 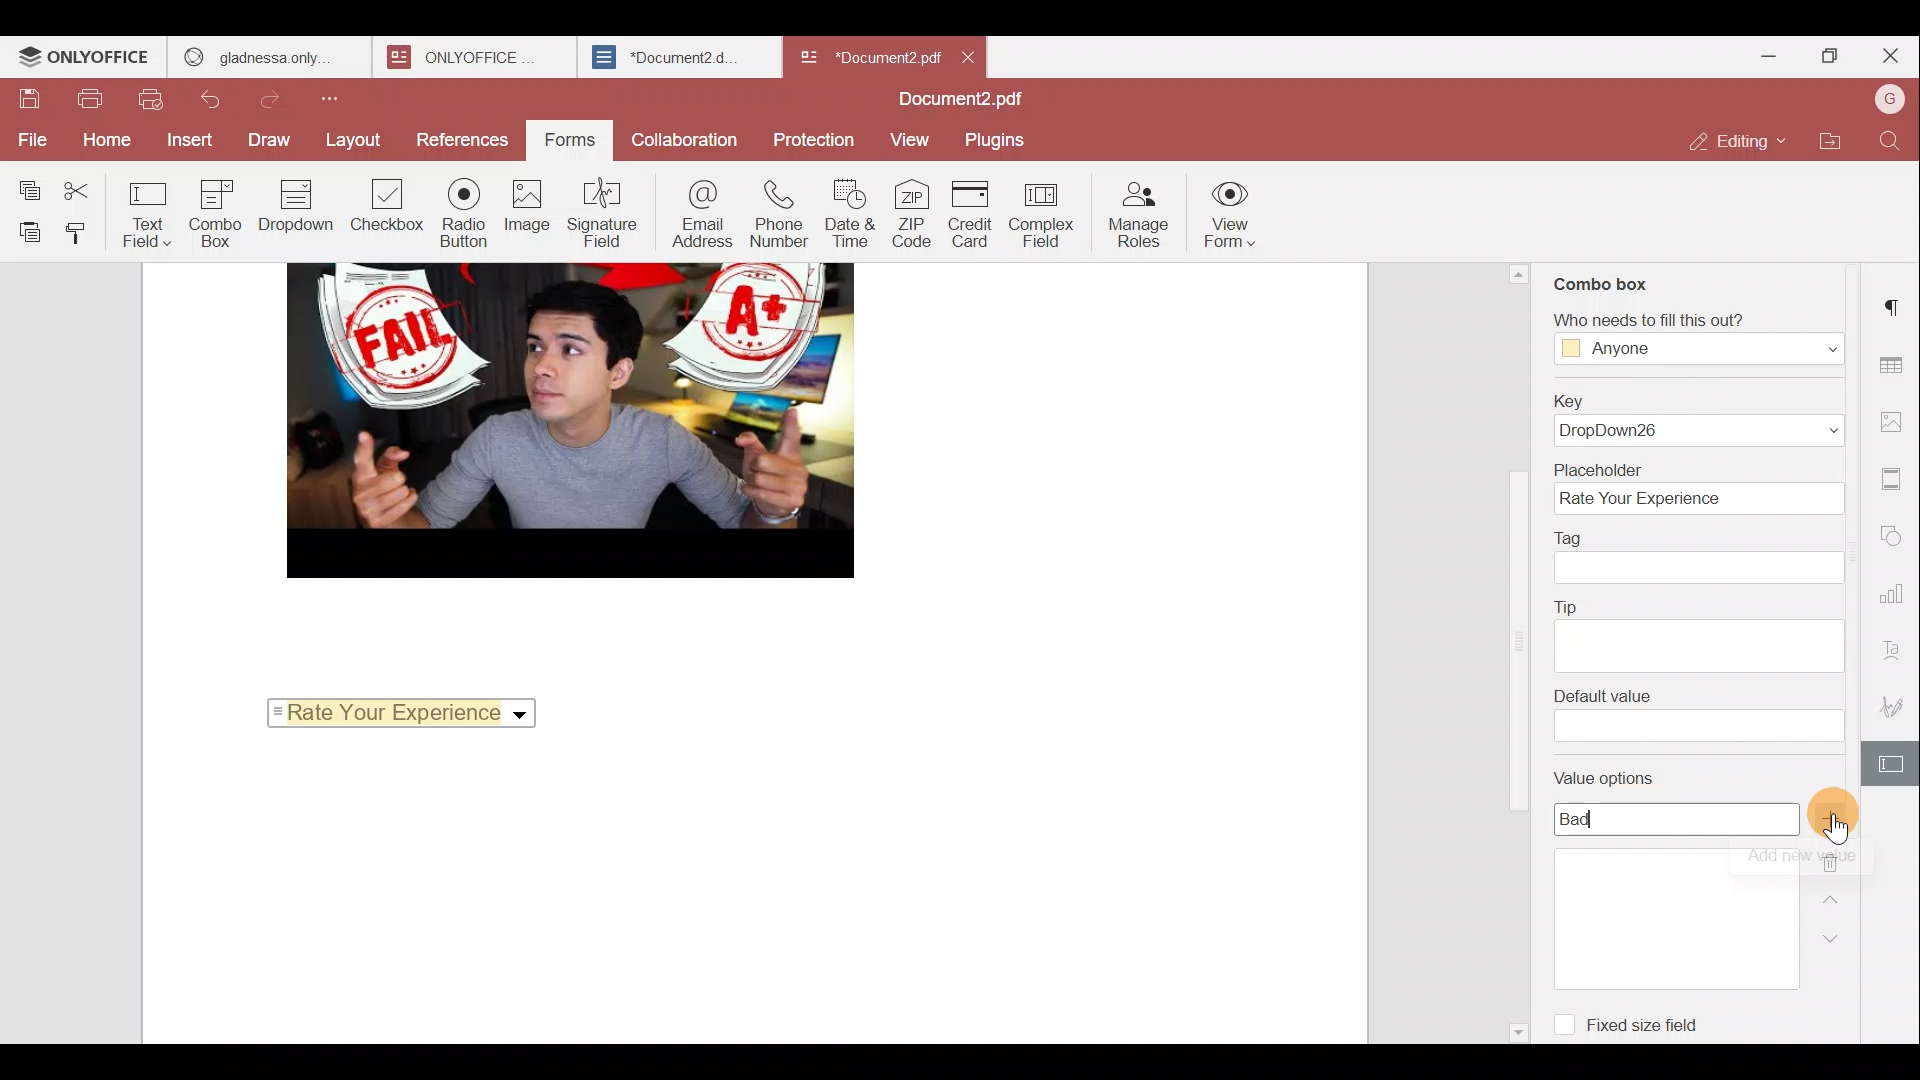 I want to click on View form, so click(x=1232, y=210).